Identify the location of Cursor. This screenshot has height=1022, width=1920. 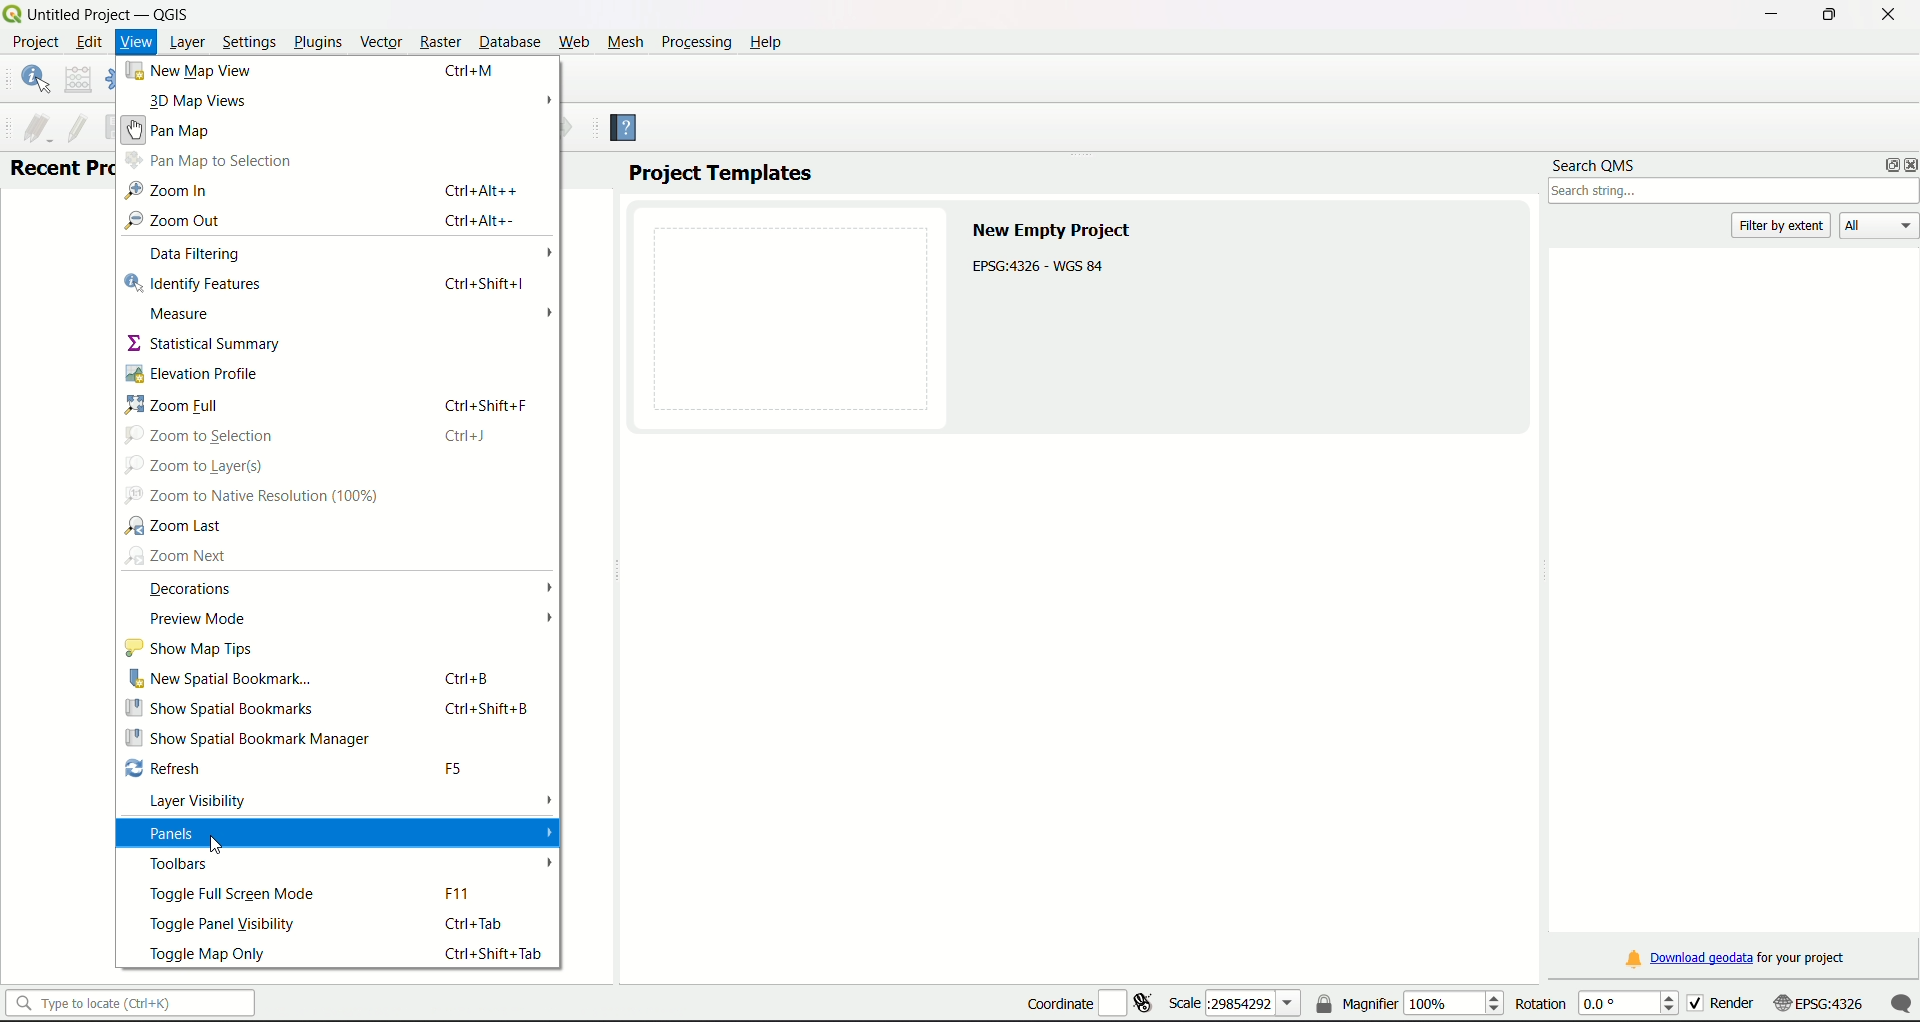
(219, 846).